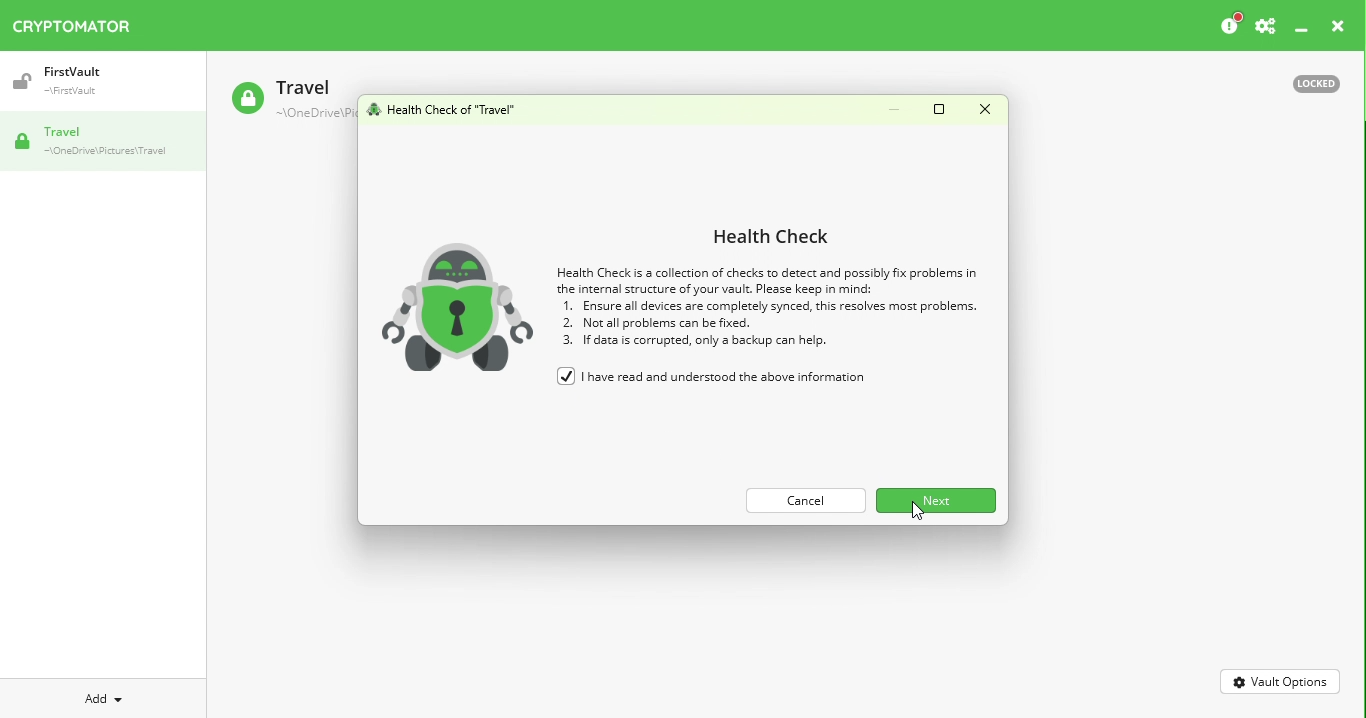 The image size is (1366, 718). What do you see at coordinates (919, 514) in the screenshot?
I see `cursor` at bounding box center [919, 514].